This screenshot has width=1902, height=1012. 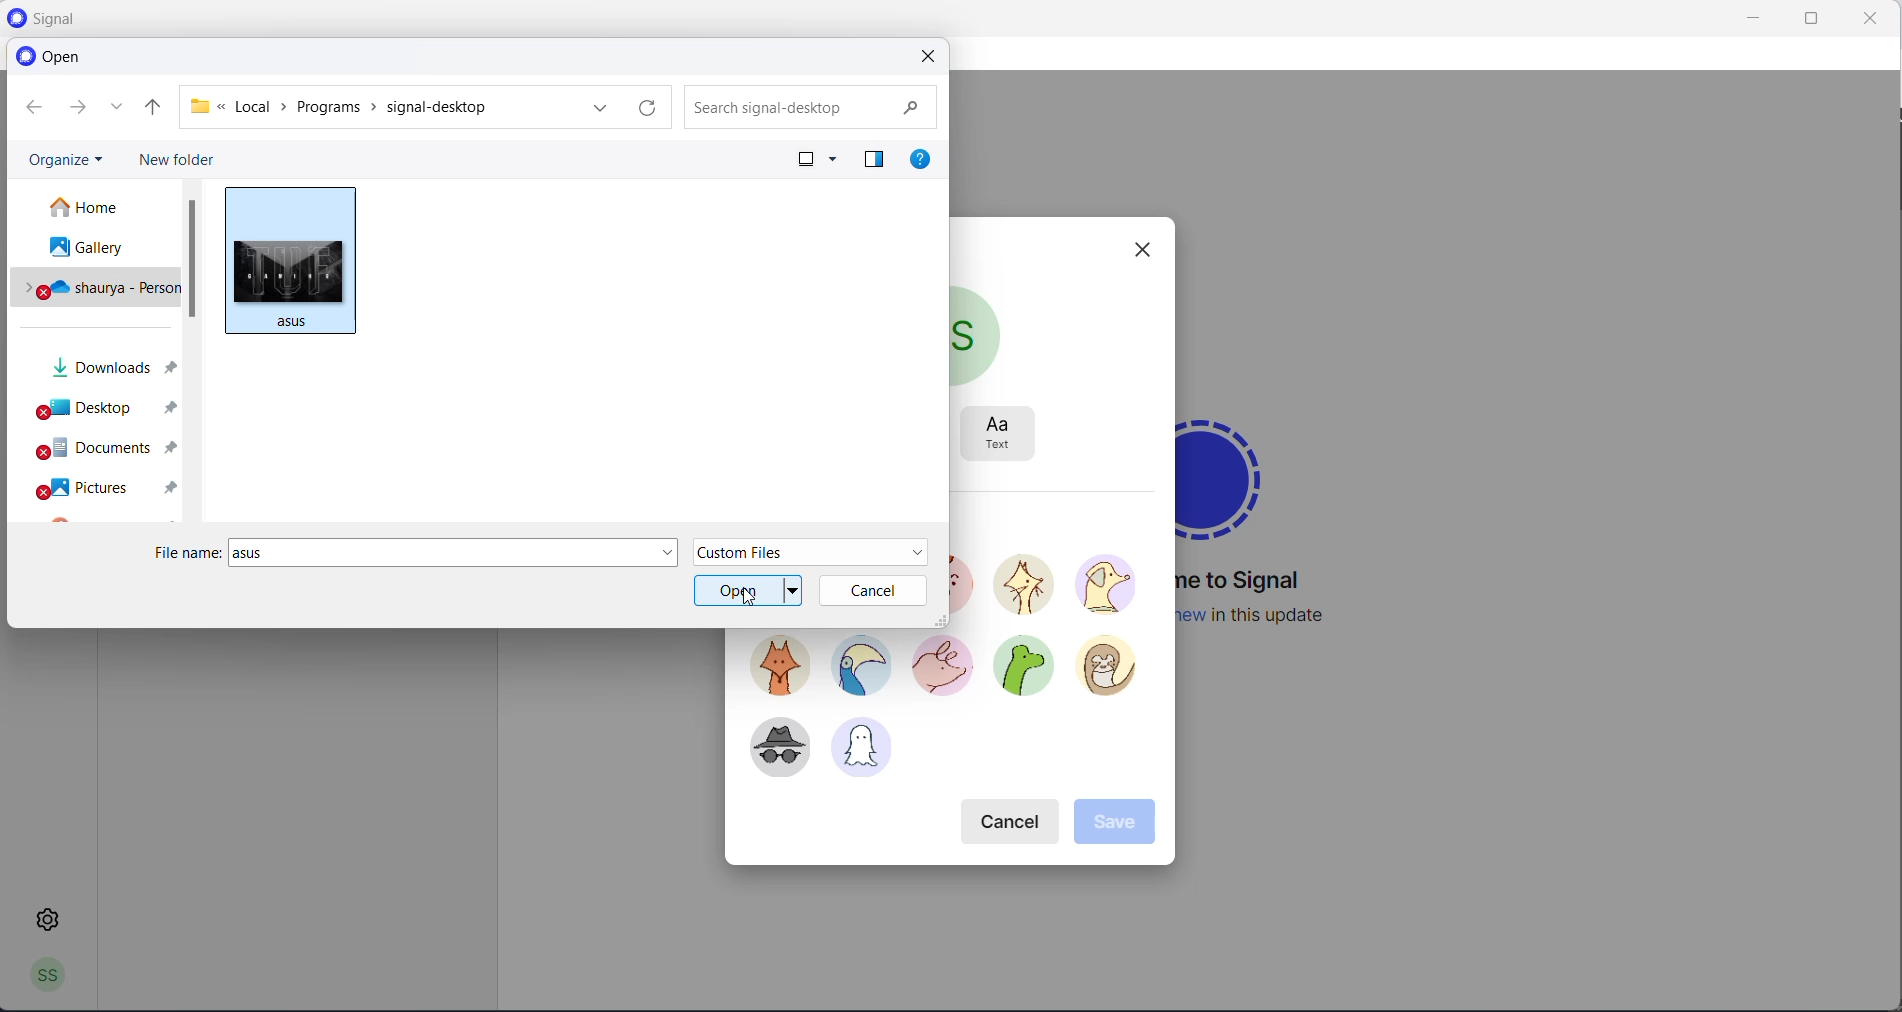 I want to click on gallery, so click(x=95, y=249).